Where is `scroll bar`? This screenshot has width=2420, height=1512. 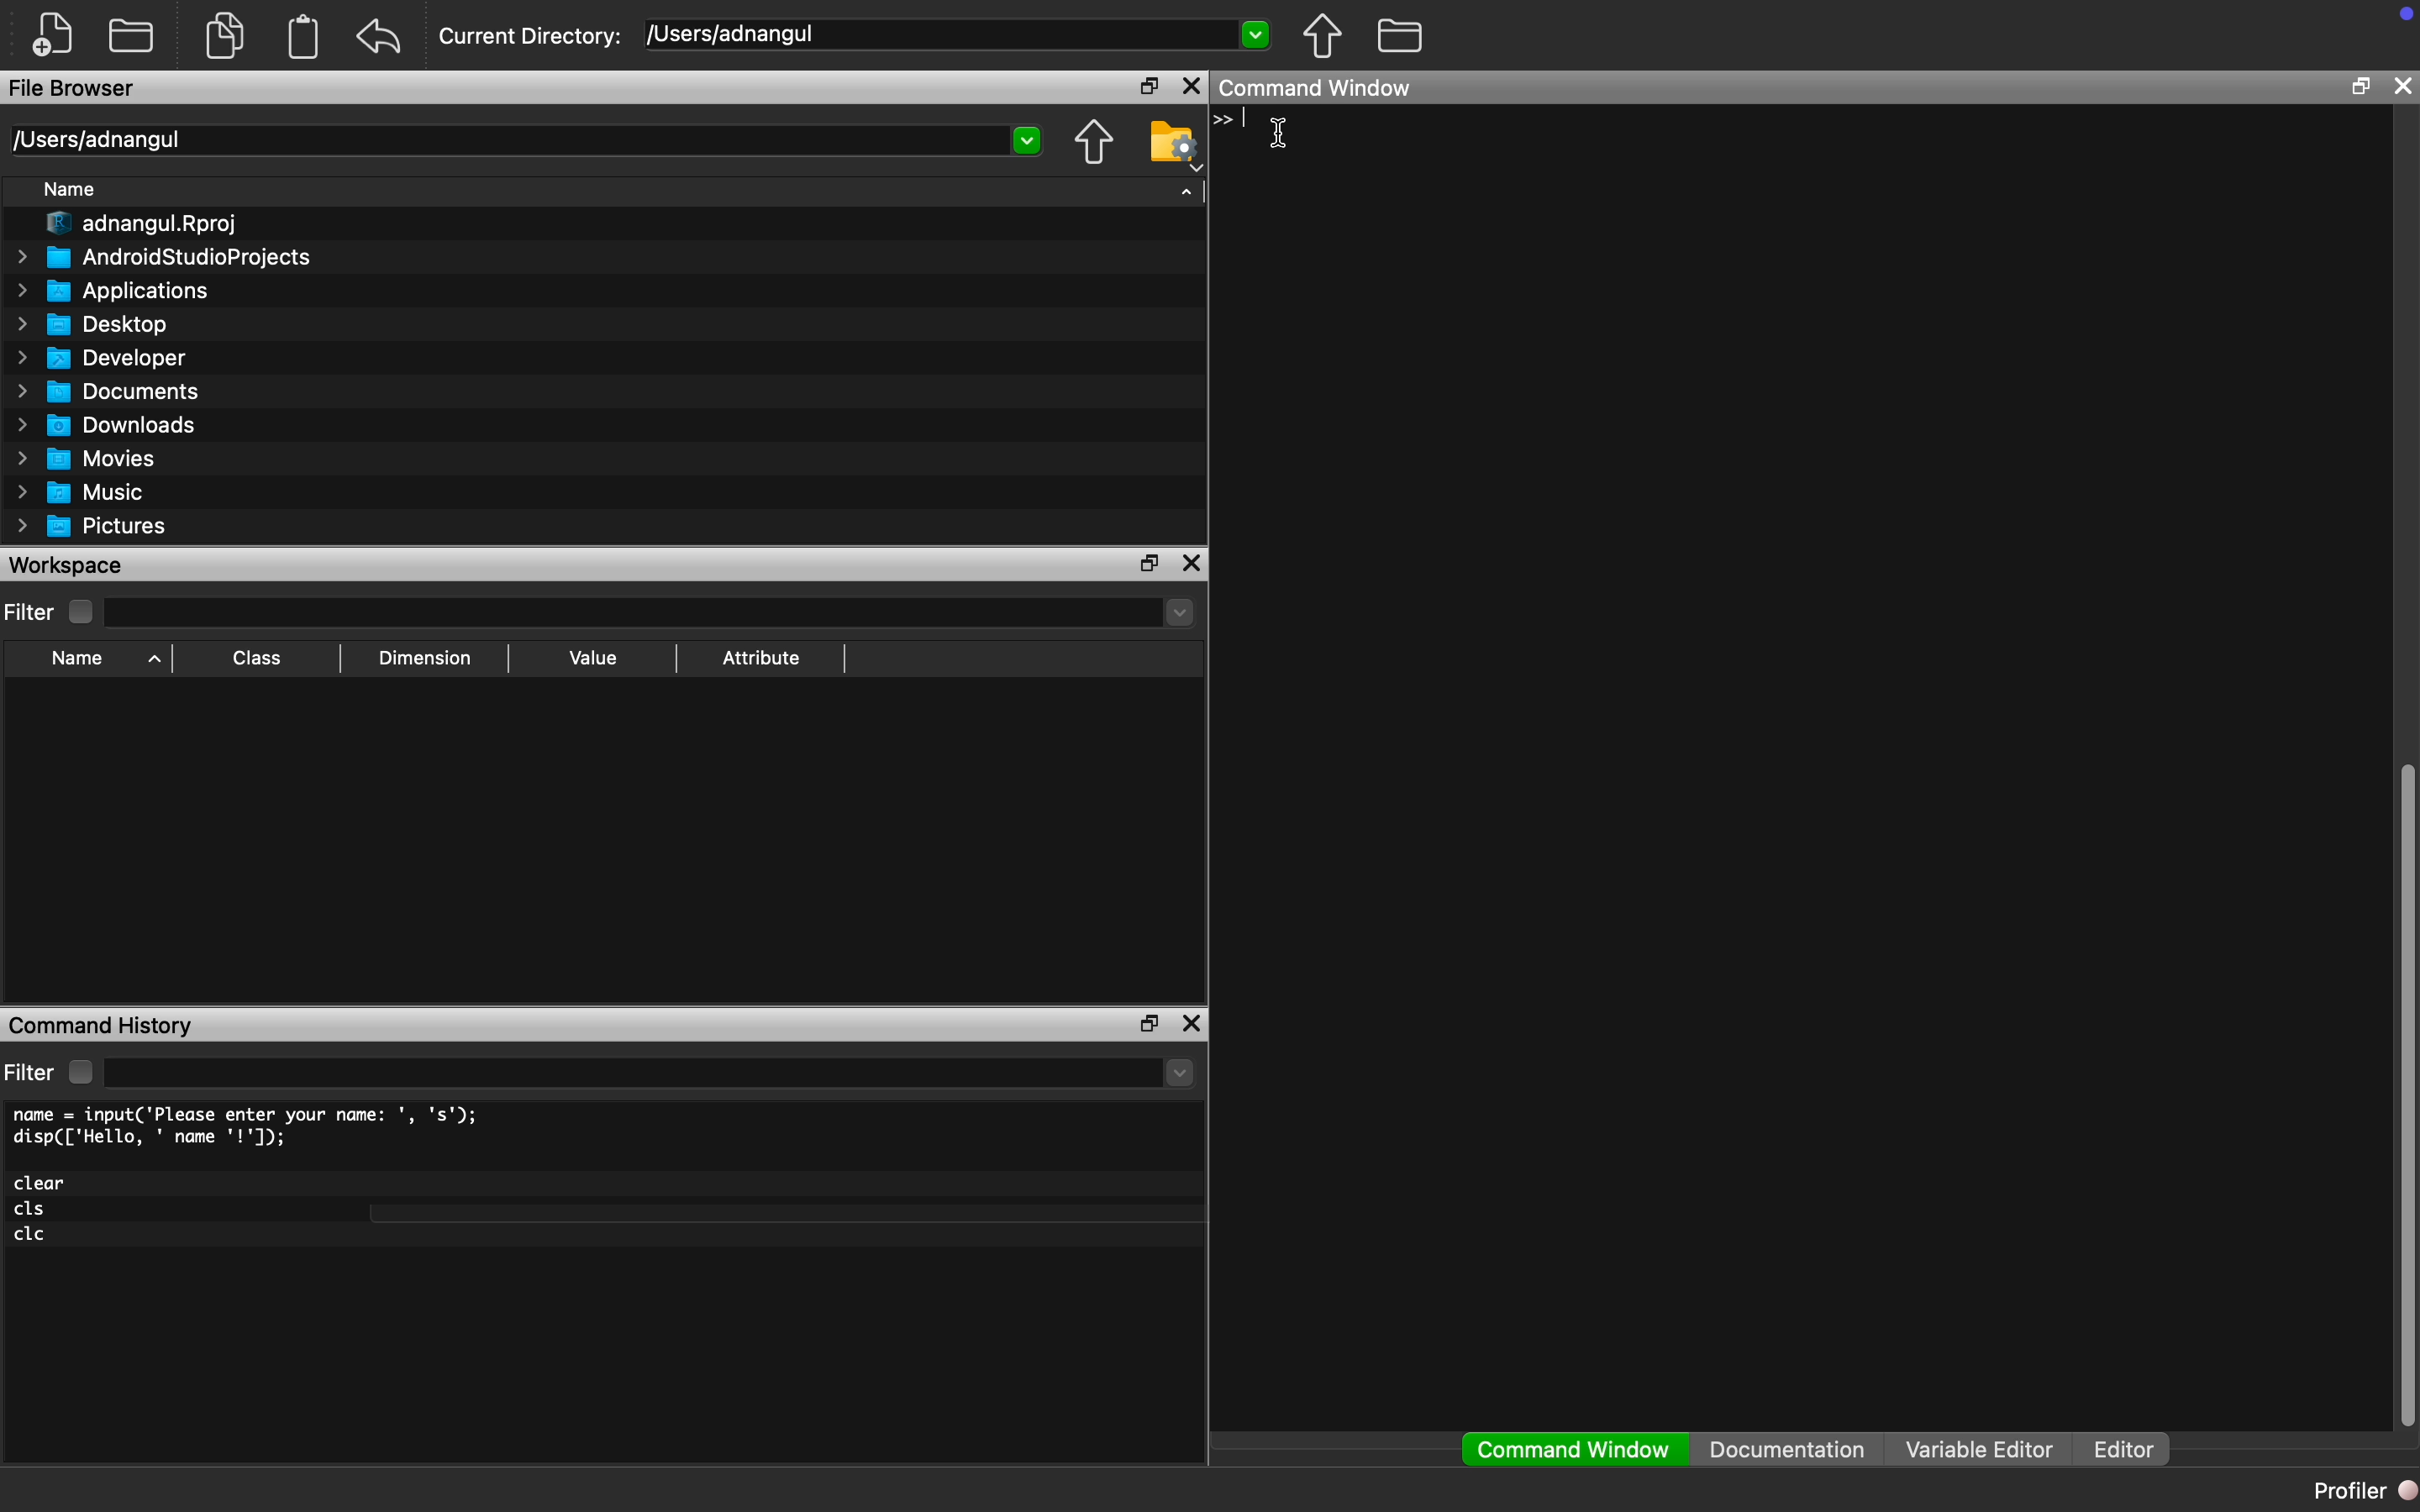 scroll bar is located at coordinates (2404, 1088).